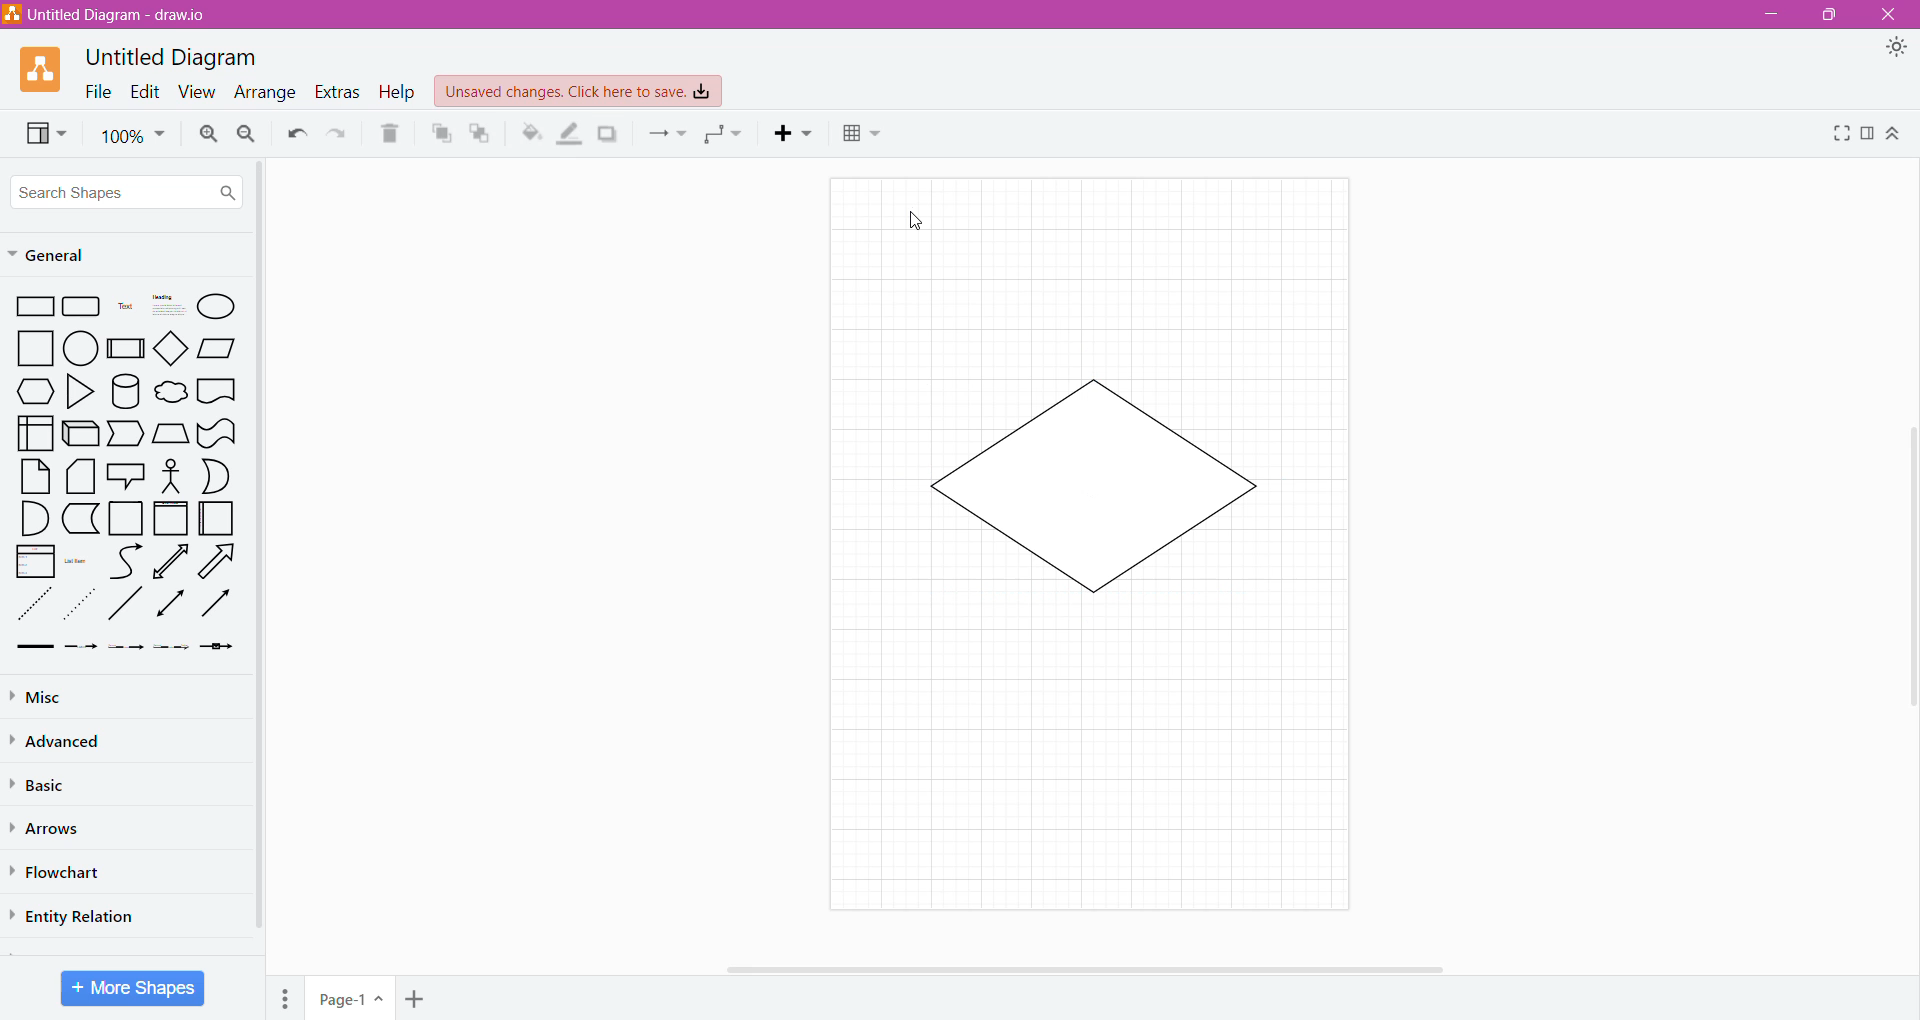  What do you see at coordinates (173, 350) in the screenshot?
I see `Diamond` at bounding box center [173, 350].